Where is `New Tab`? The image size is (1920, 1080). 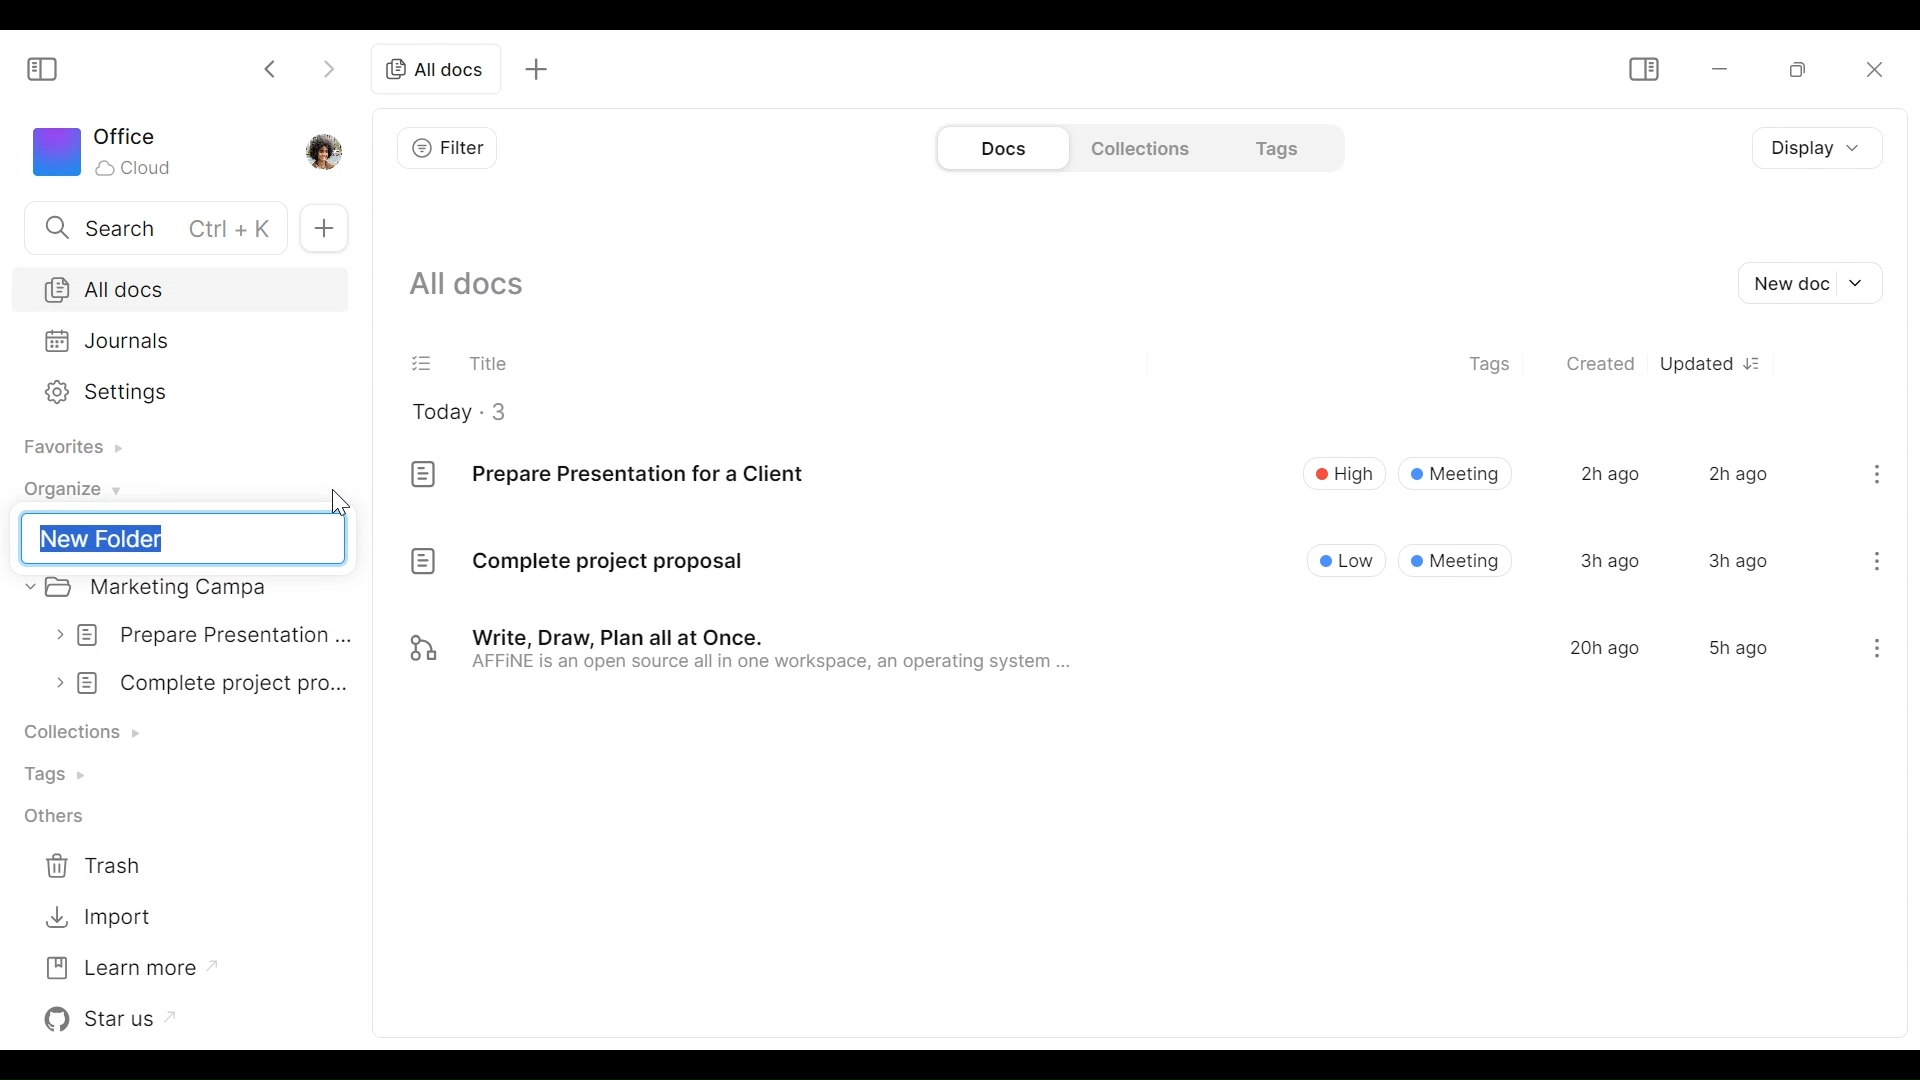 New Tab is located at coordinates (325, 229).